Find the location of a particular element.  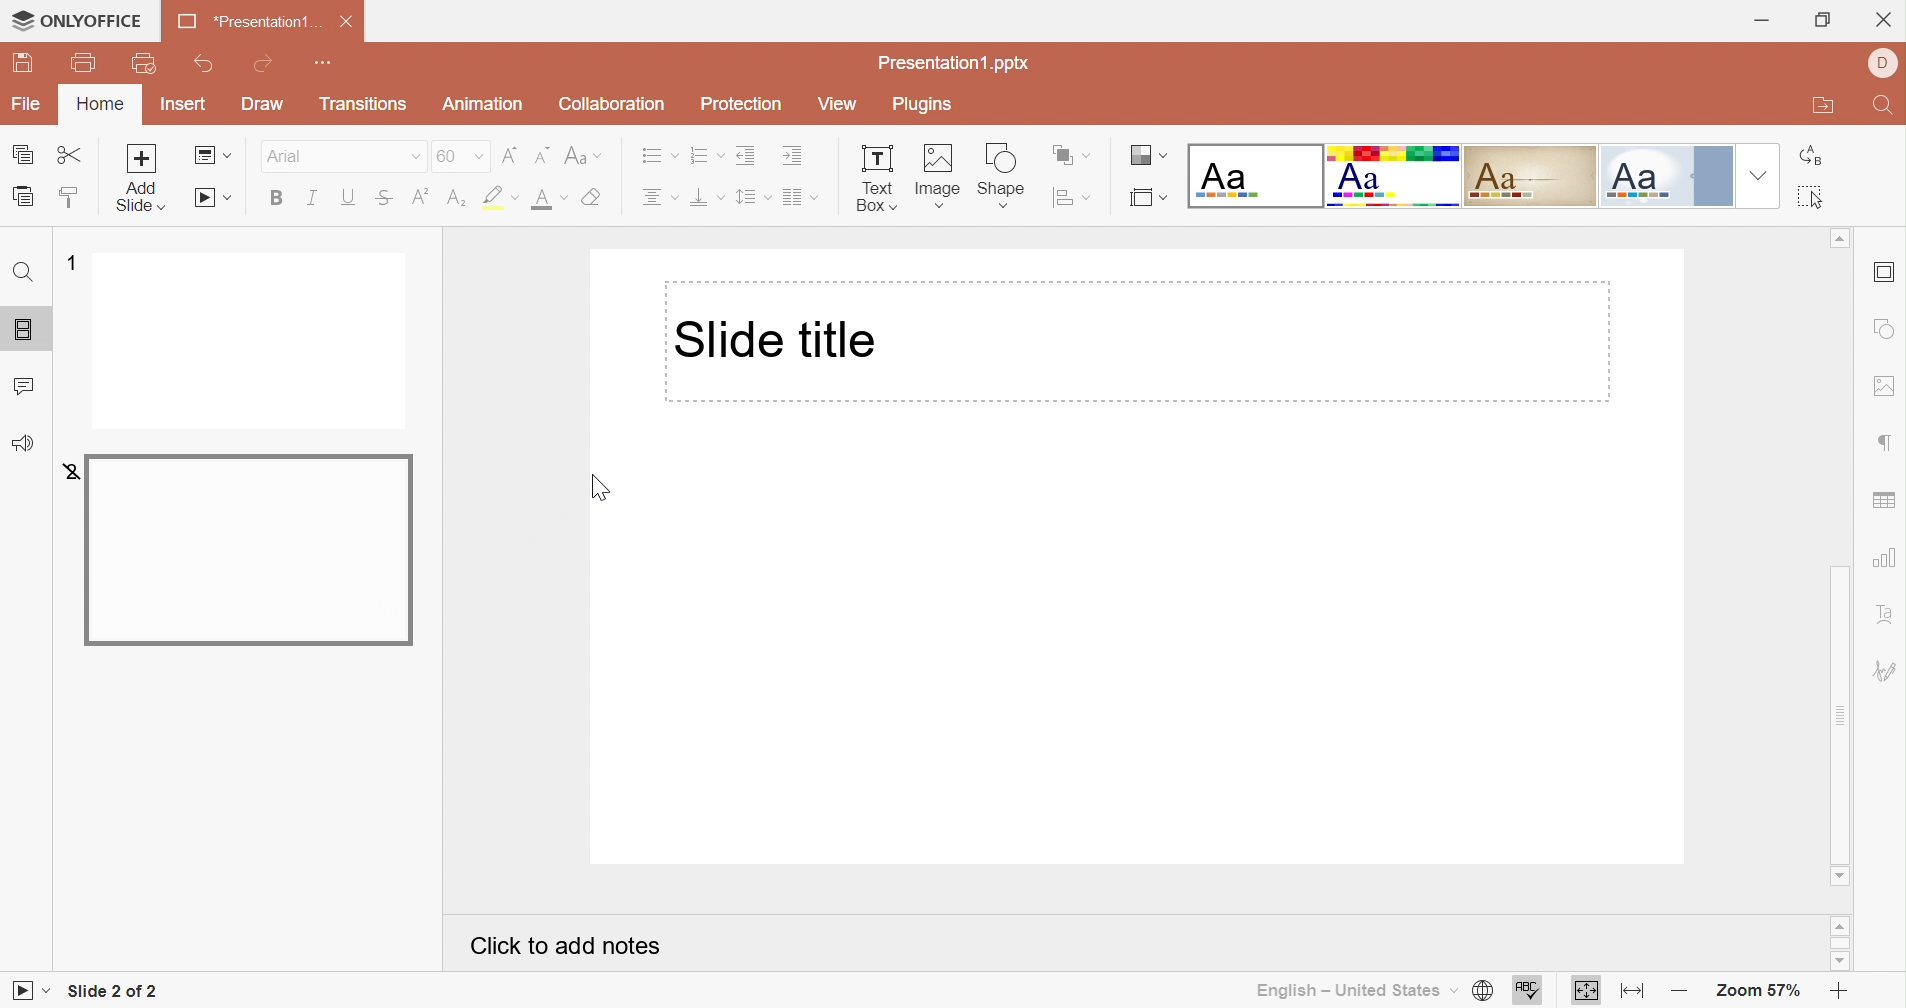

Transition is located at coordinates (364, 108).